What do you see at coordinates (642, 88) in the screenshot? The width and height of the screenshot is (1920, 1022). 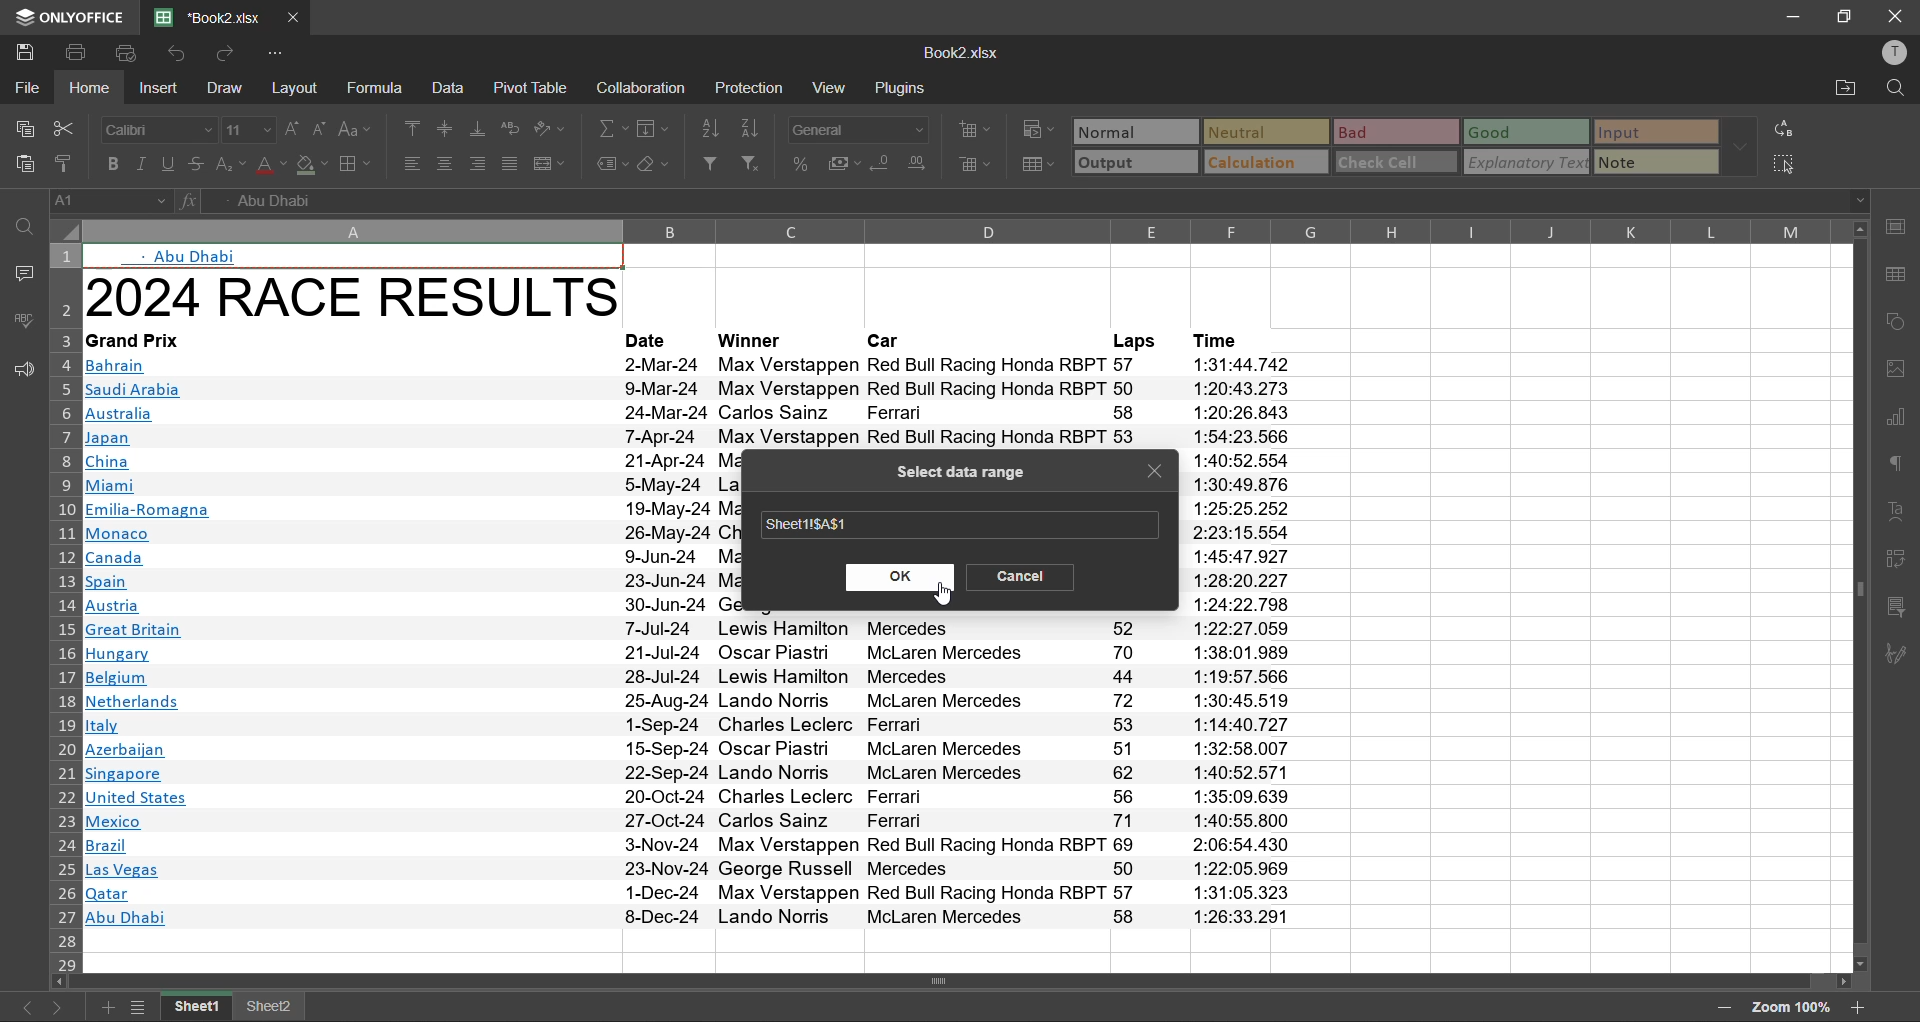 I see `collaboration` at bounding box center [642, 88].